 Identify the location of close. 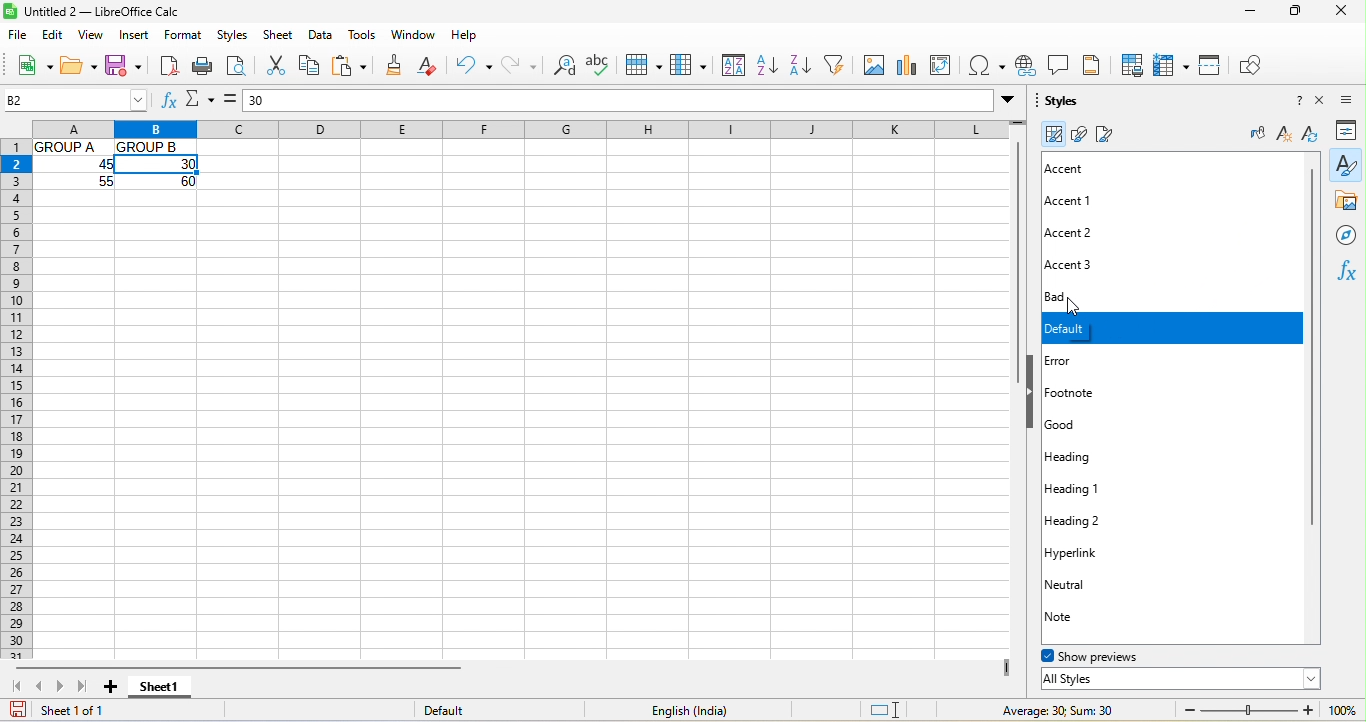
(1325, 102).